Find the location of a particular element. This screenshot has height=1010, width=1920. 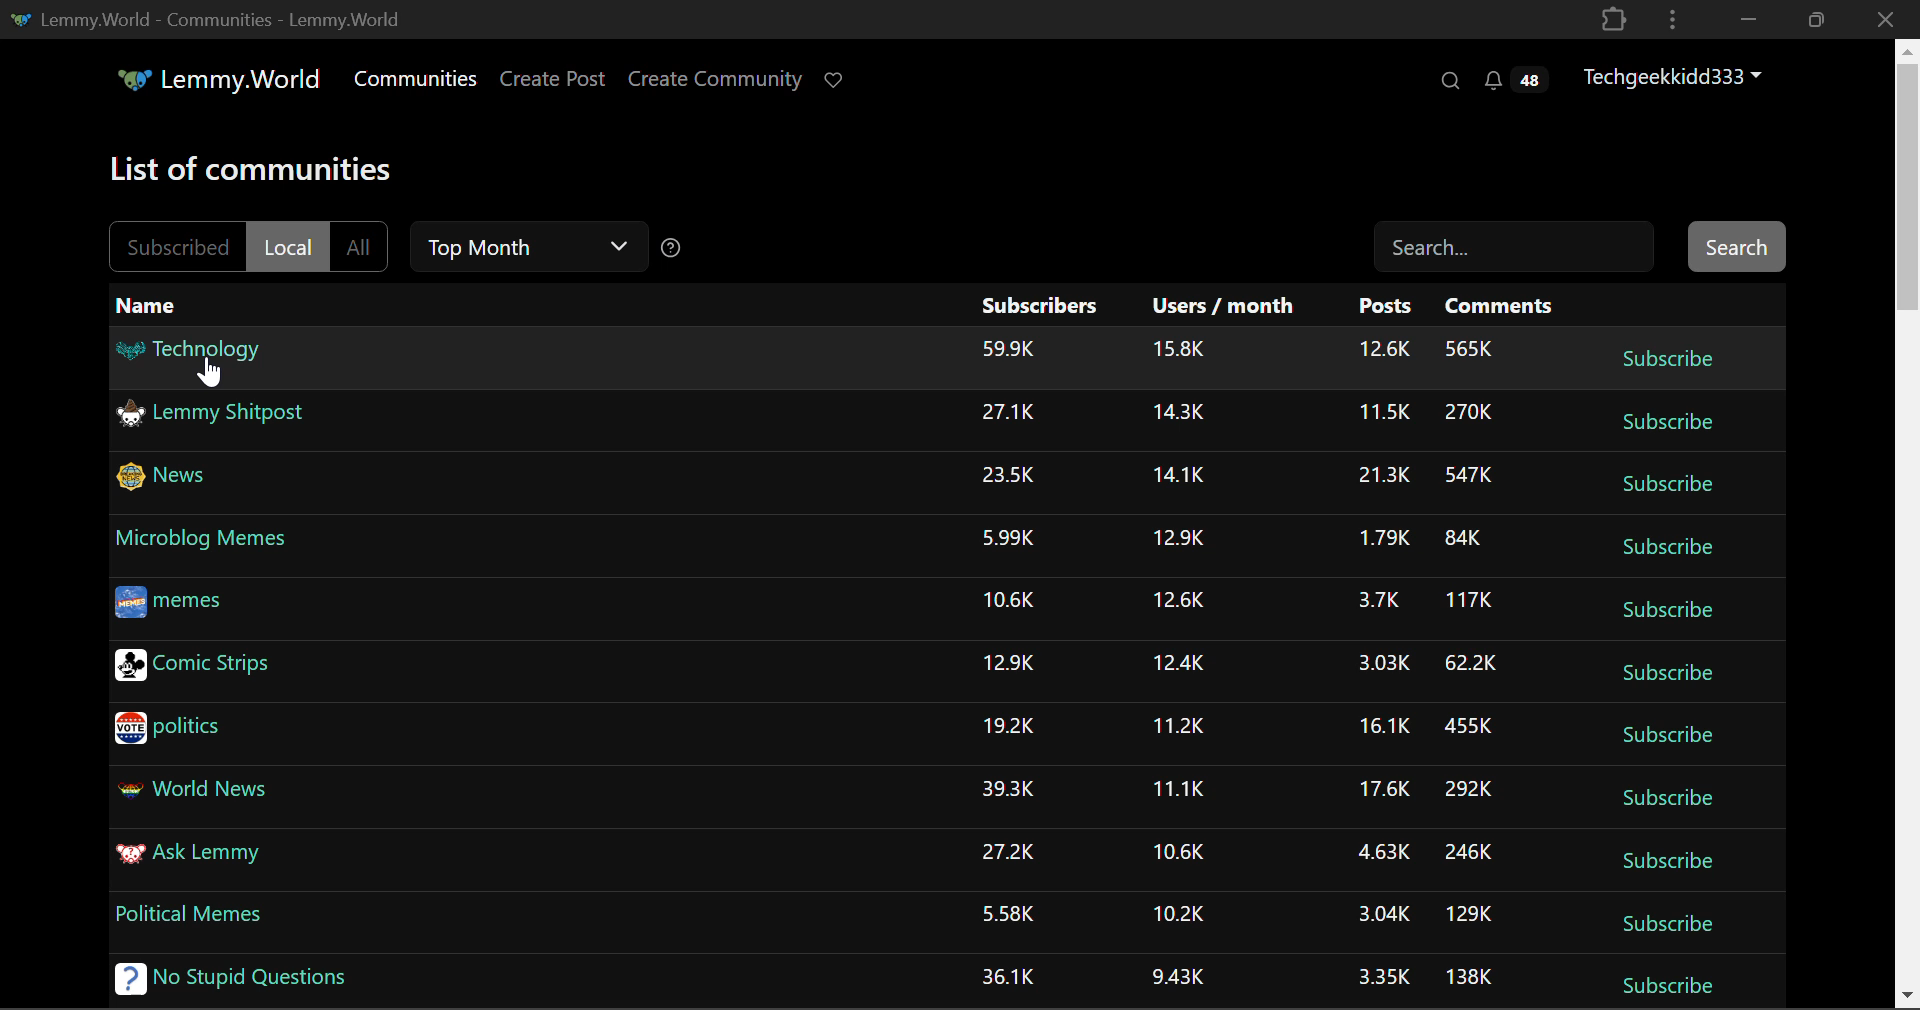

Amount  is located at coordinates (1387, 978).